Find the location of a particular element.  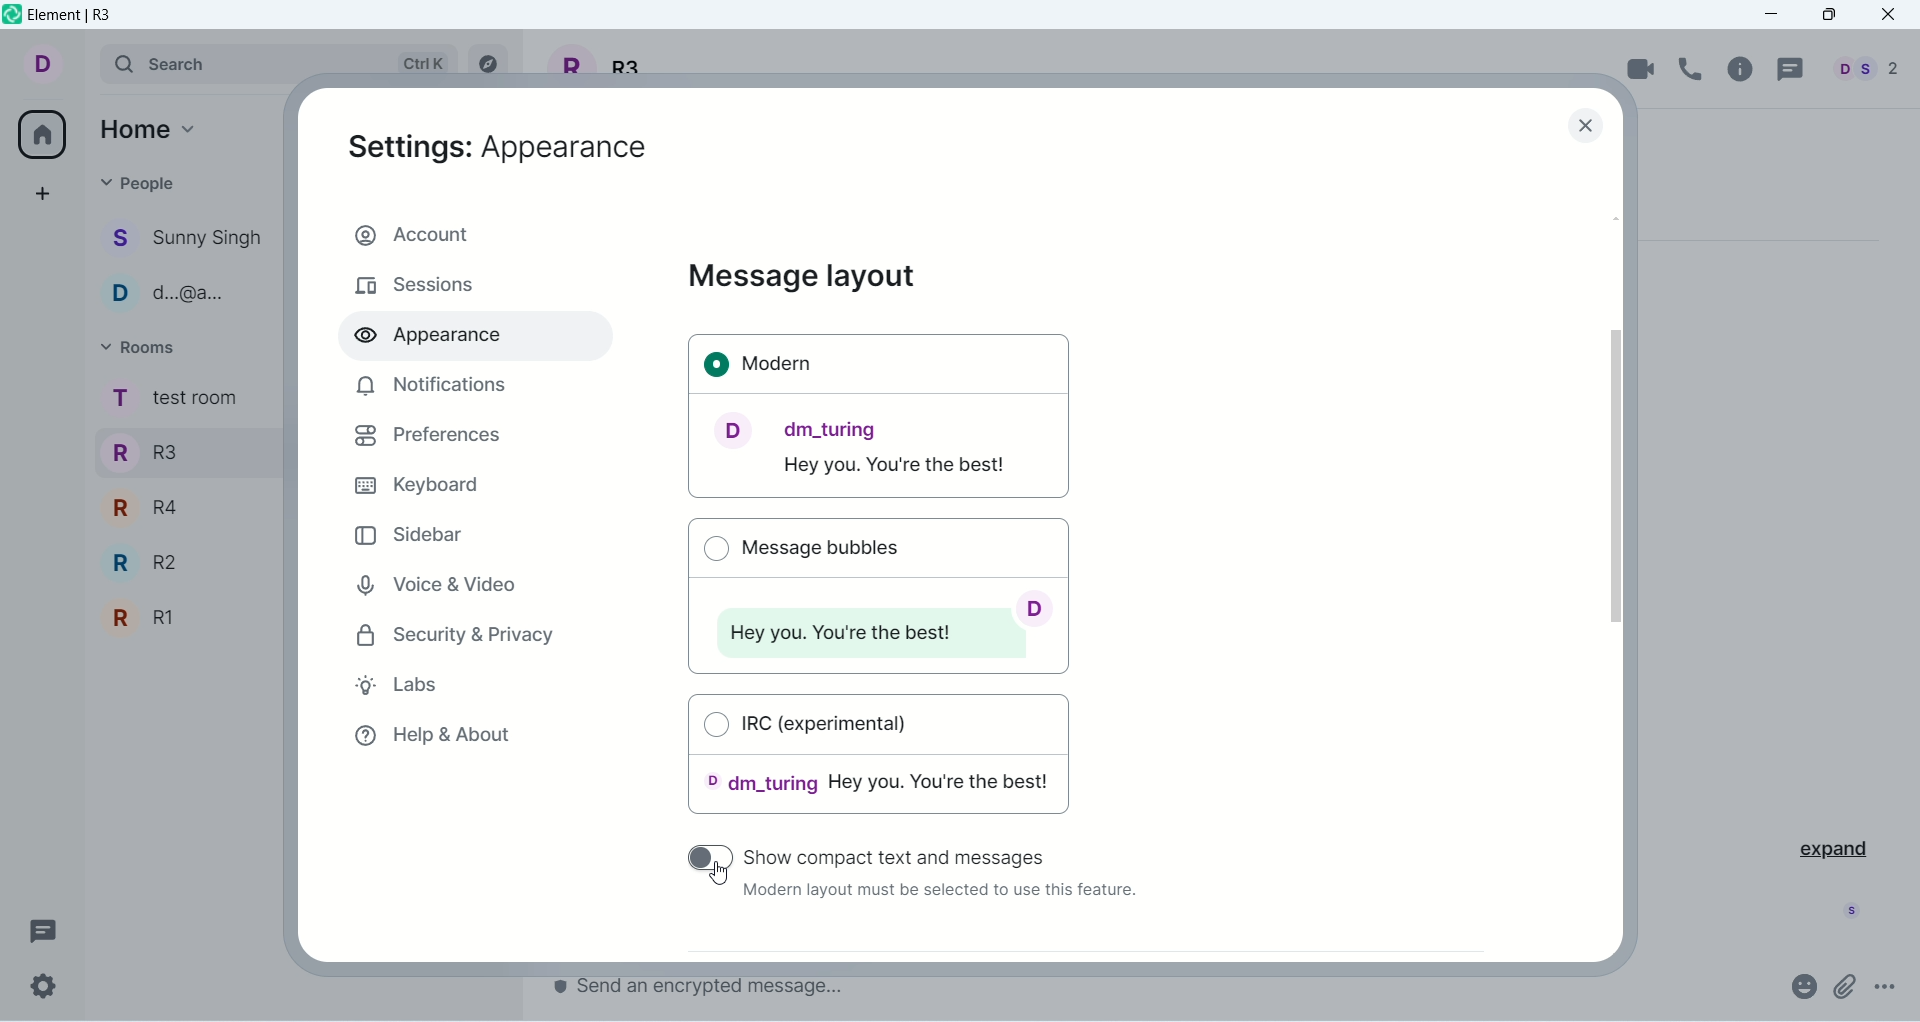

emoji is located at coordinates (1802, 985).